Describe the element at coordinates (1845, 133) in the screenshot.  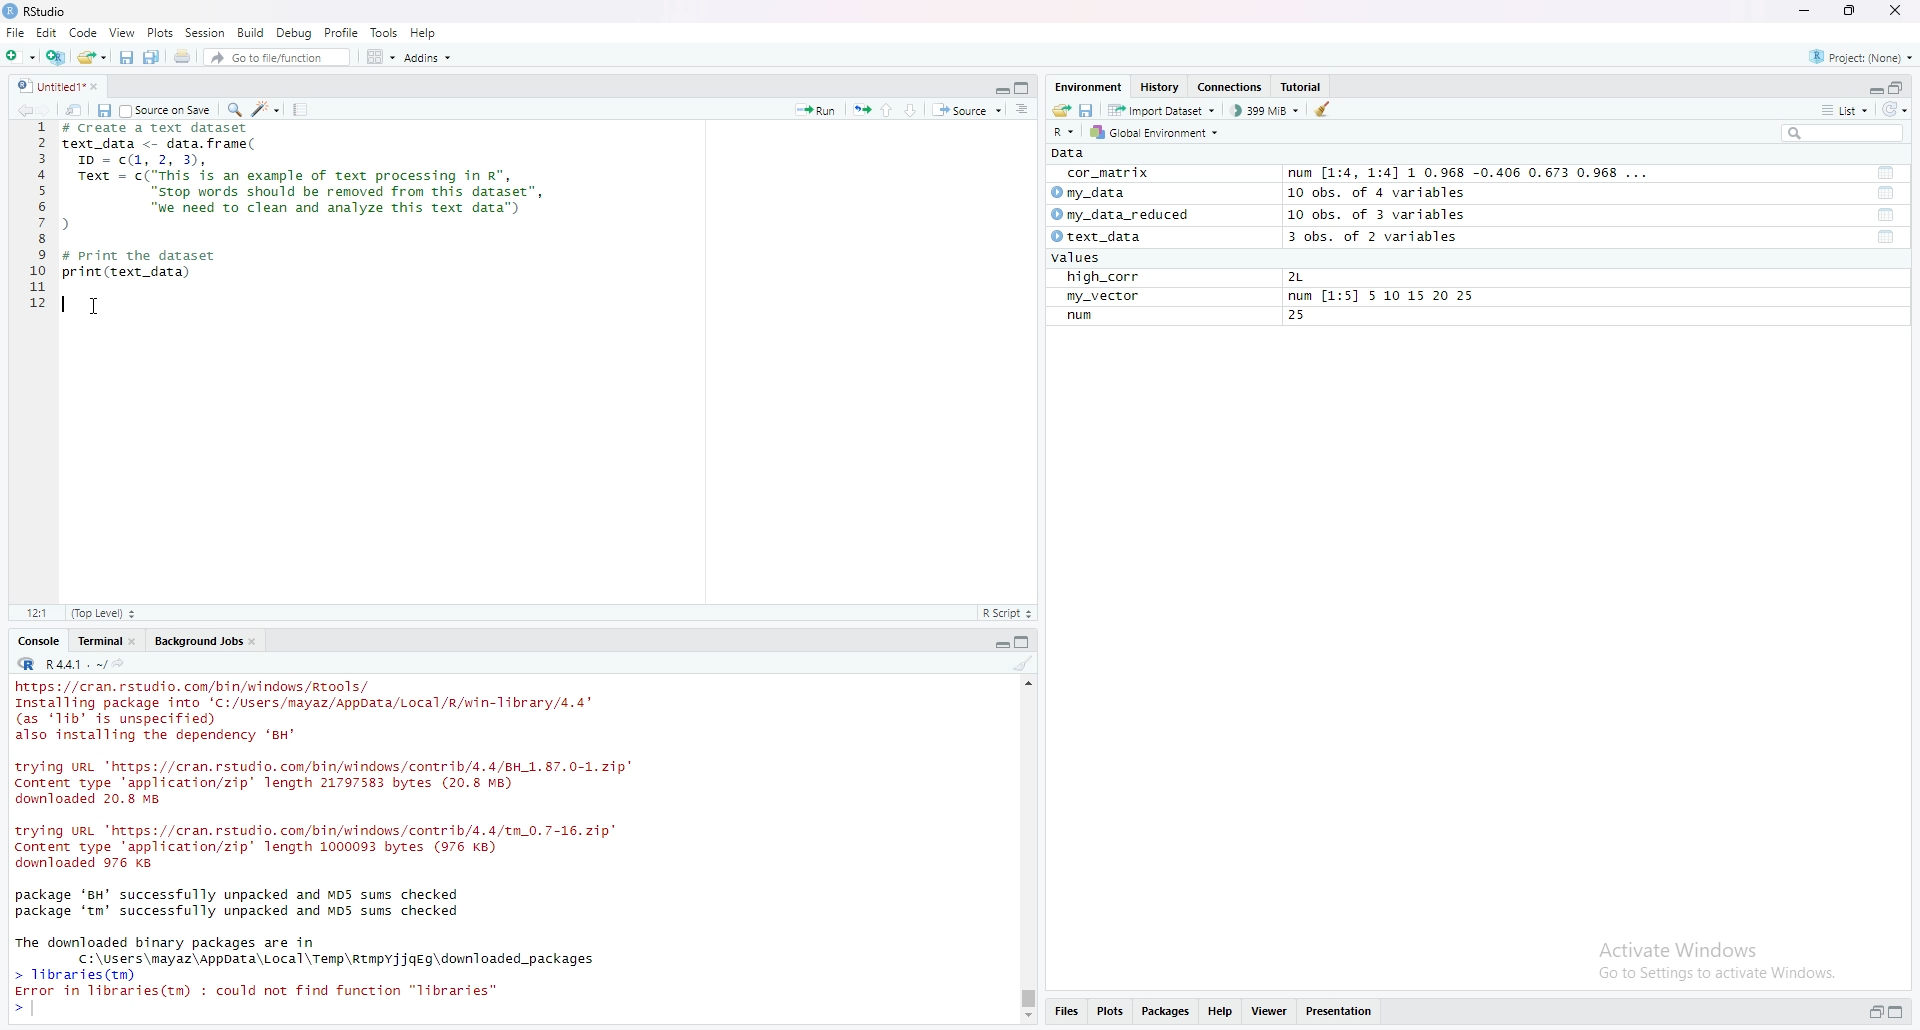
I see `search` at that location.